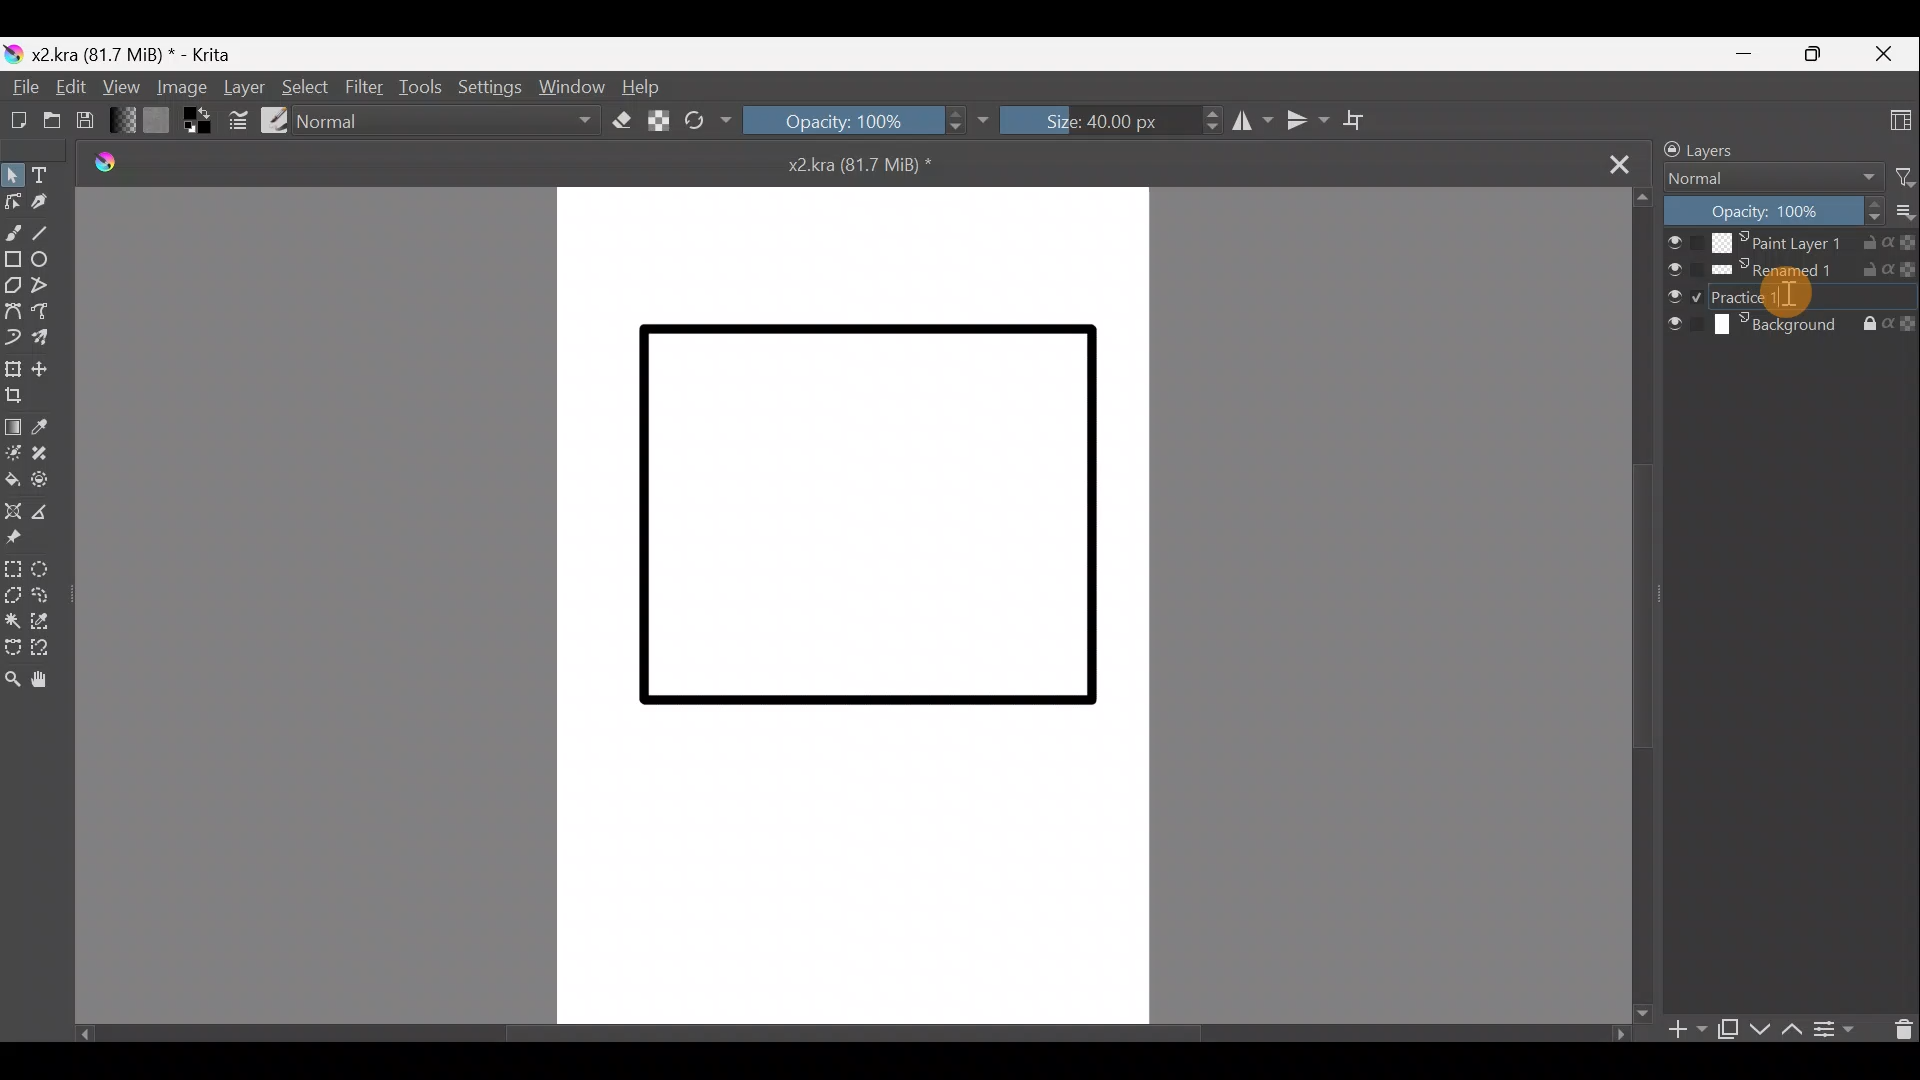  What do you see at coordinates (18, 397) in the screenshot?
I see `Crop image to an area` at bounding box center [18, 397].